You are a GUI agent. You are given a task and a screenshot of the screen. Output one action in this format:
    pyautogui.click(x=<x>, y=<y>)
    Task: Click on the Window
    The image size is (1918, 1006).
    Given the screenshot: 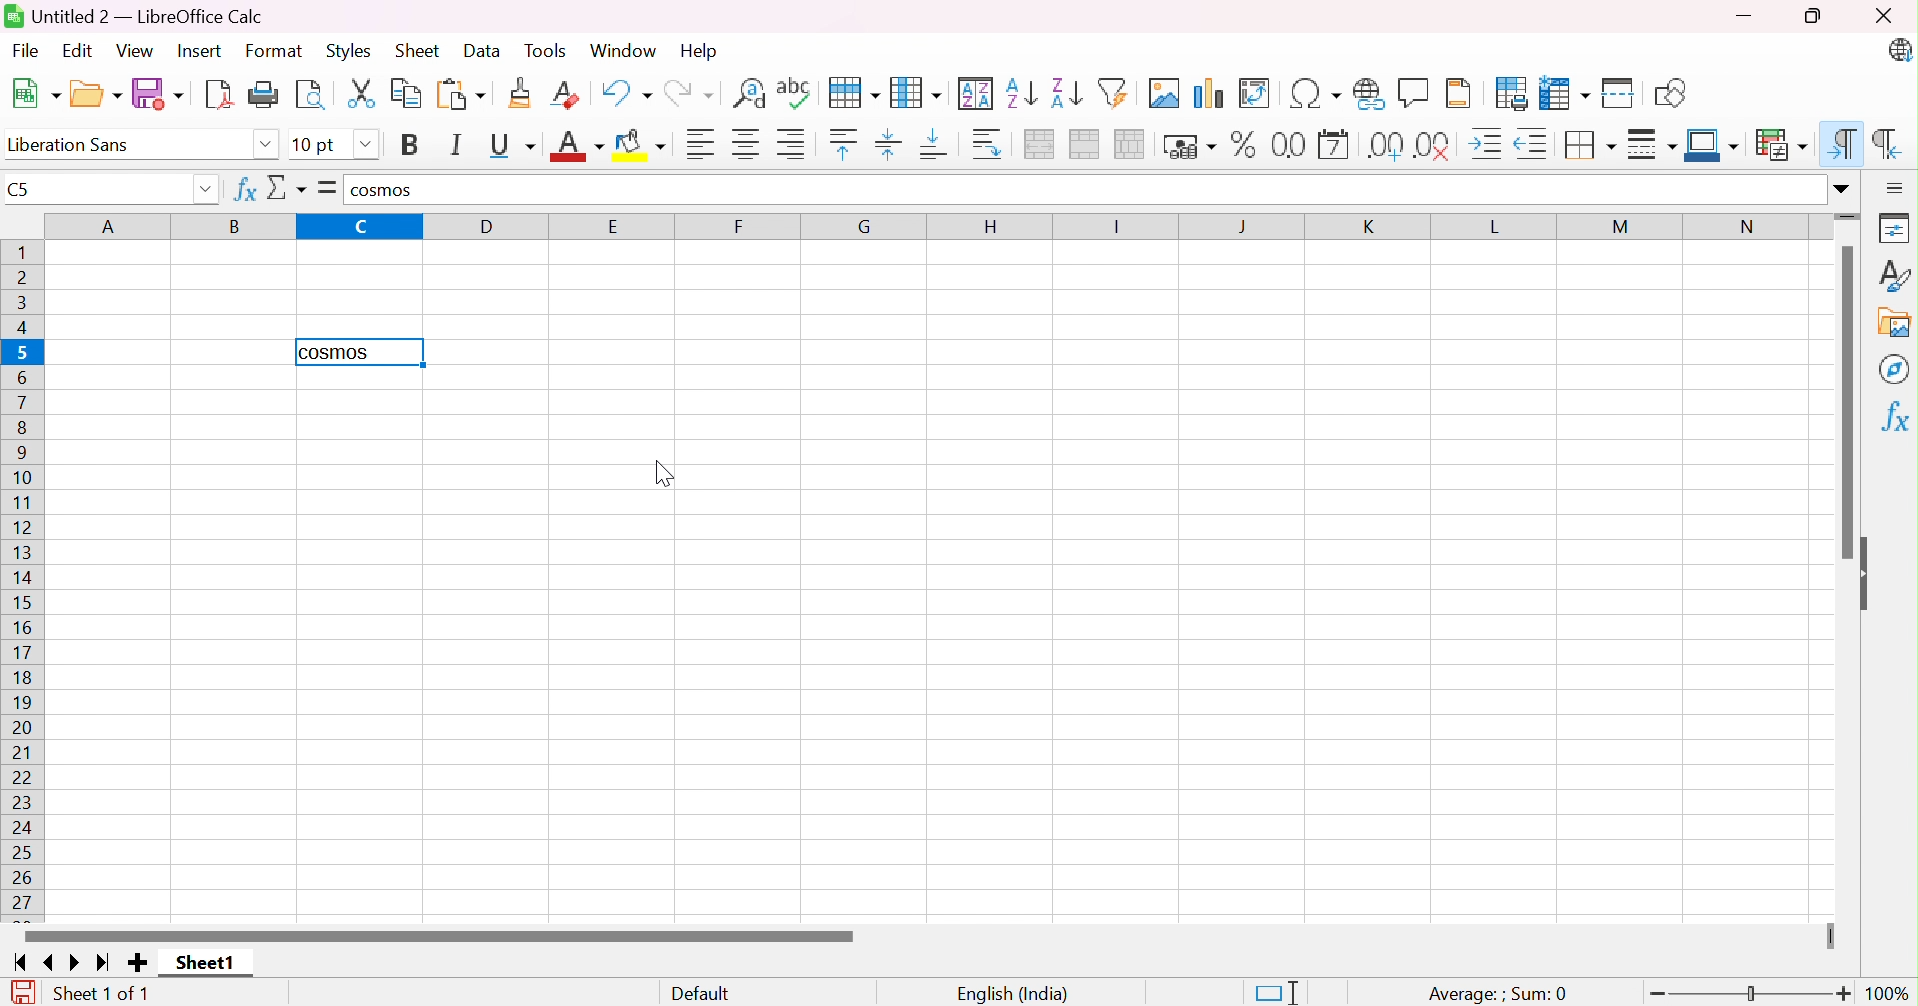 What is the action you would take?
    pyautogui.click(x=626, y=49)
    